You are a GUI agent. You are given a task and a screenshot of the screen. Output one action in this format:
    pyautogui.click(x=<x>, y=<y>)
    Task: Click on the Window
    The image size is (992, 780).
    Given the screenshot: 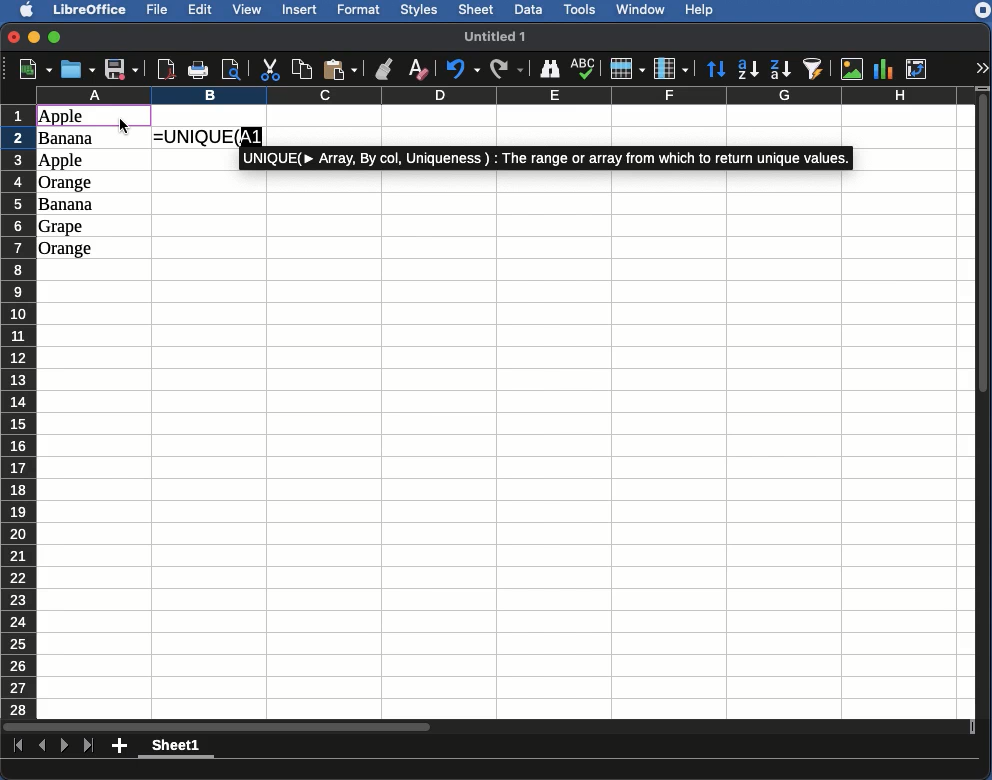 What is the action you would take?
    pyautogui.click(x=644, y=10)
    